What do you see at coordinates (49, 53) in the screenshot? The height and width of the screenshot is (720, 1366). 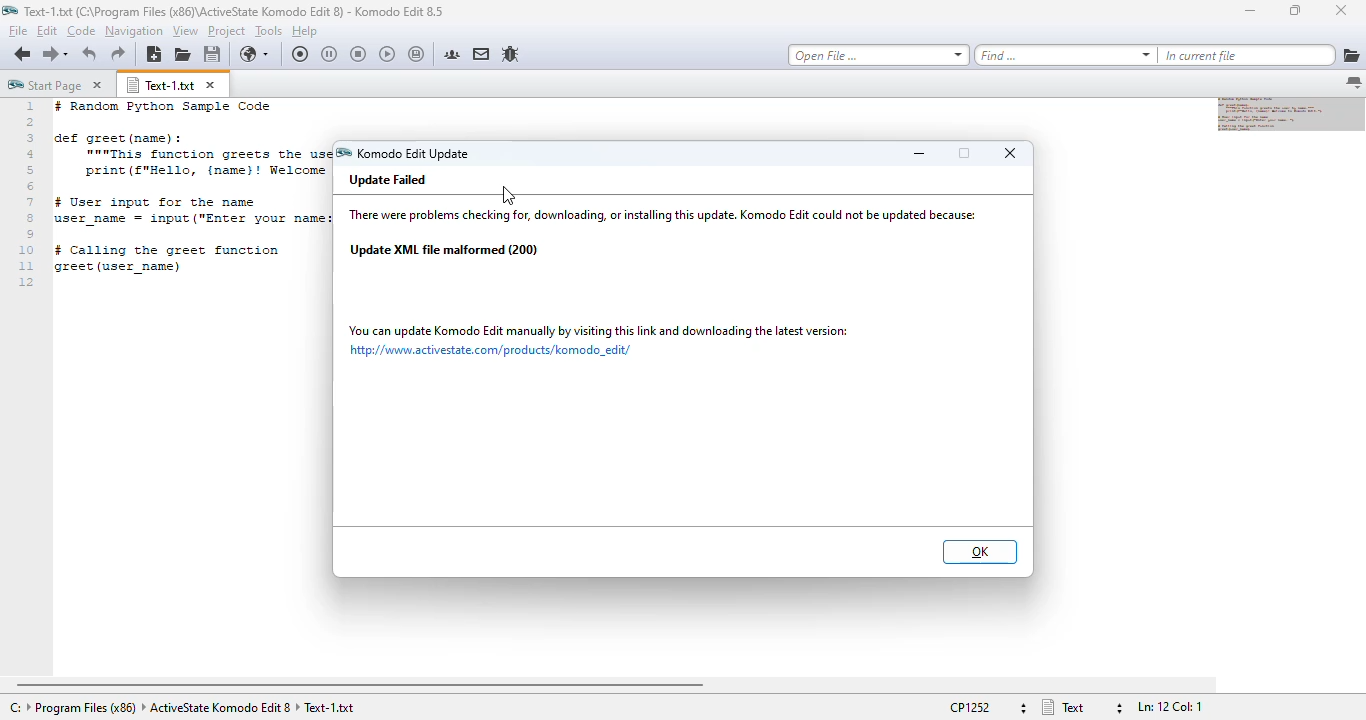 I see `go forward one location` at bounding box center [49, 53].